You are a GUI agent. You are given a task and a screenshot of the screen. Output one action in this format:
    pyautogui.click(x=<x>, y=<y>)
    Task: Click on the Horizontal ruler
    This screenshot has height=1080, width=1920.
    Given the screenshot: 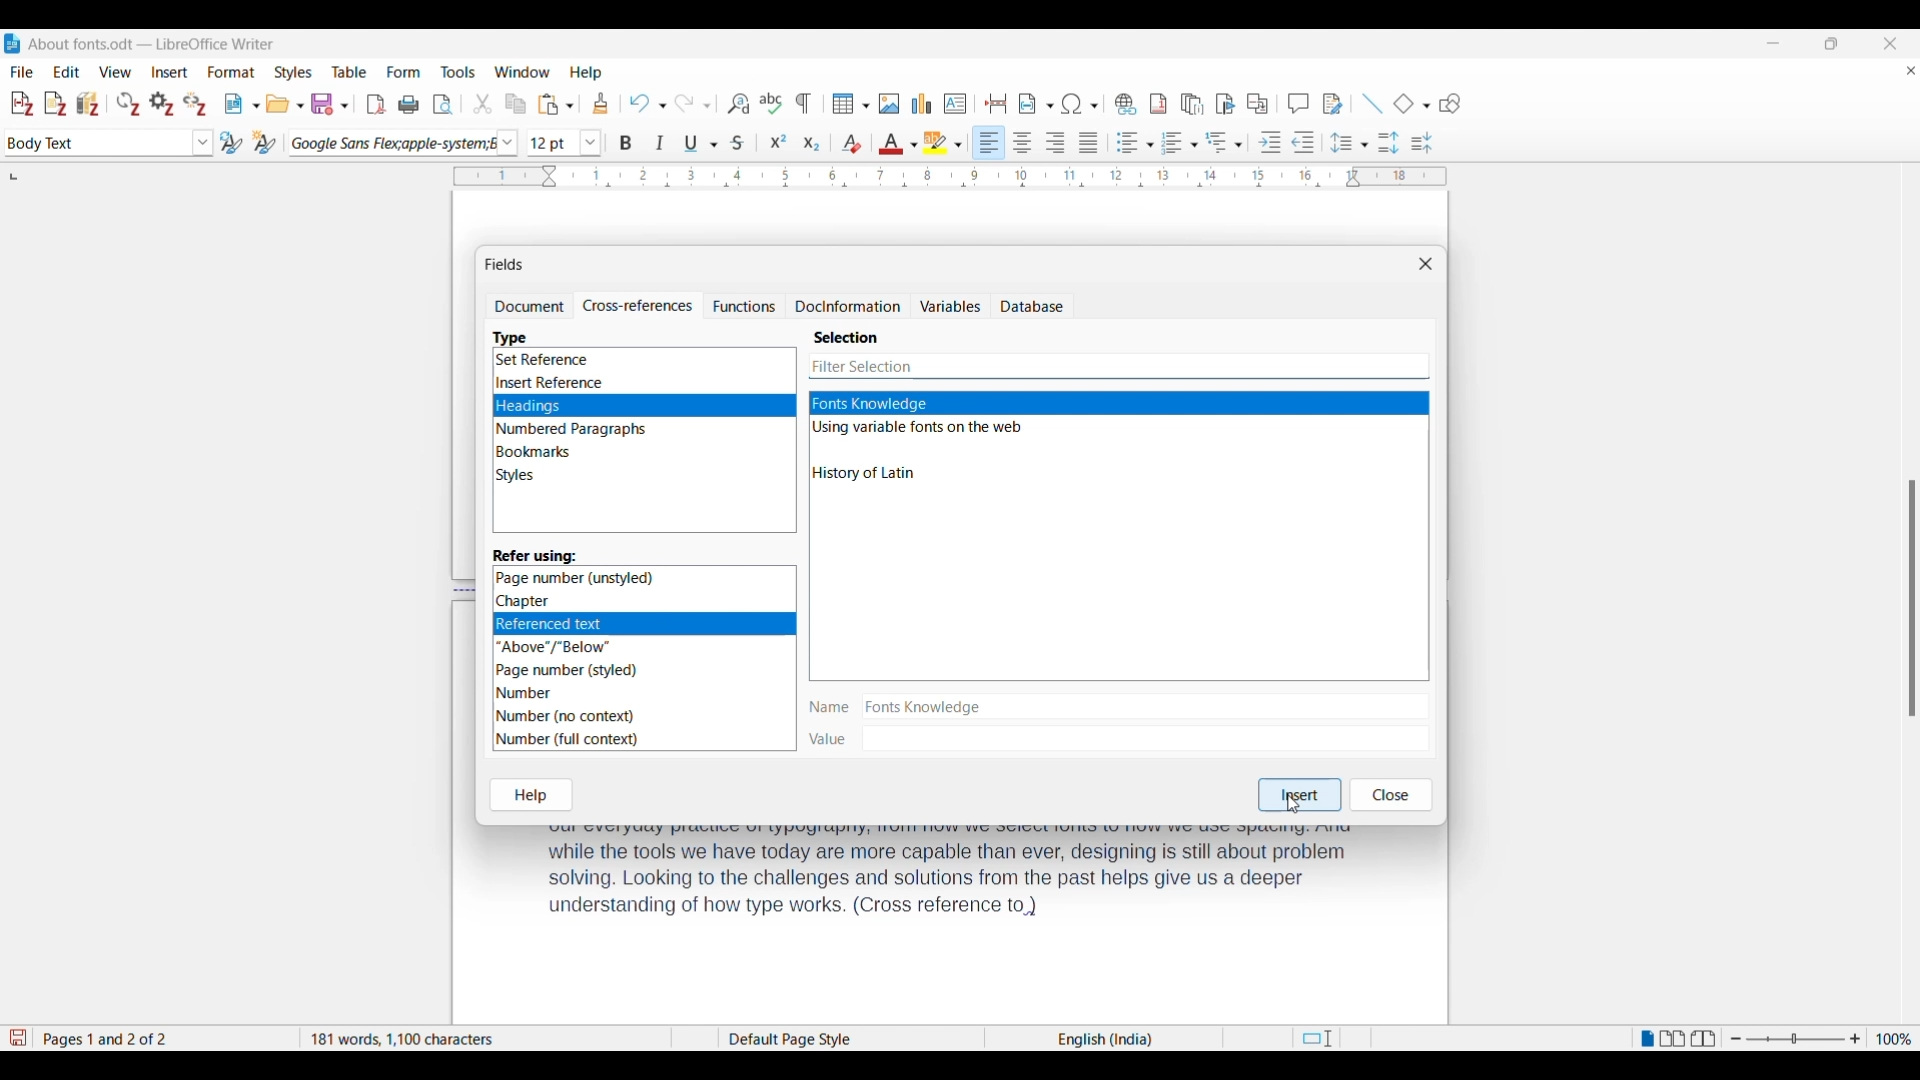 What is the action you would take?
    pyautogui.click(x=933, y=176)
    